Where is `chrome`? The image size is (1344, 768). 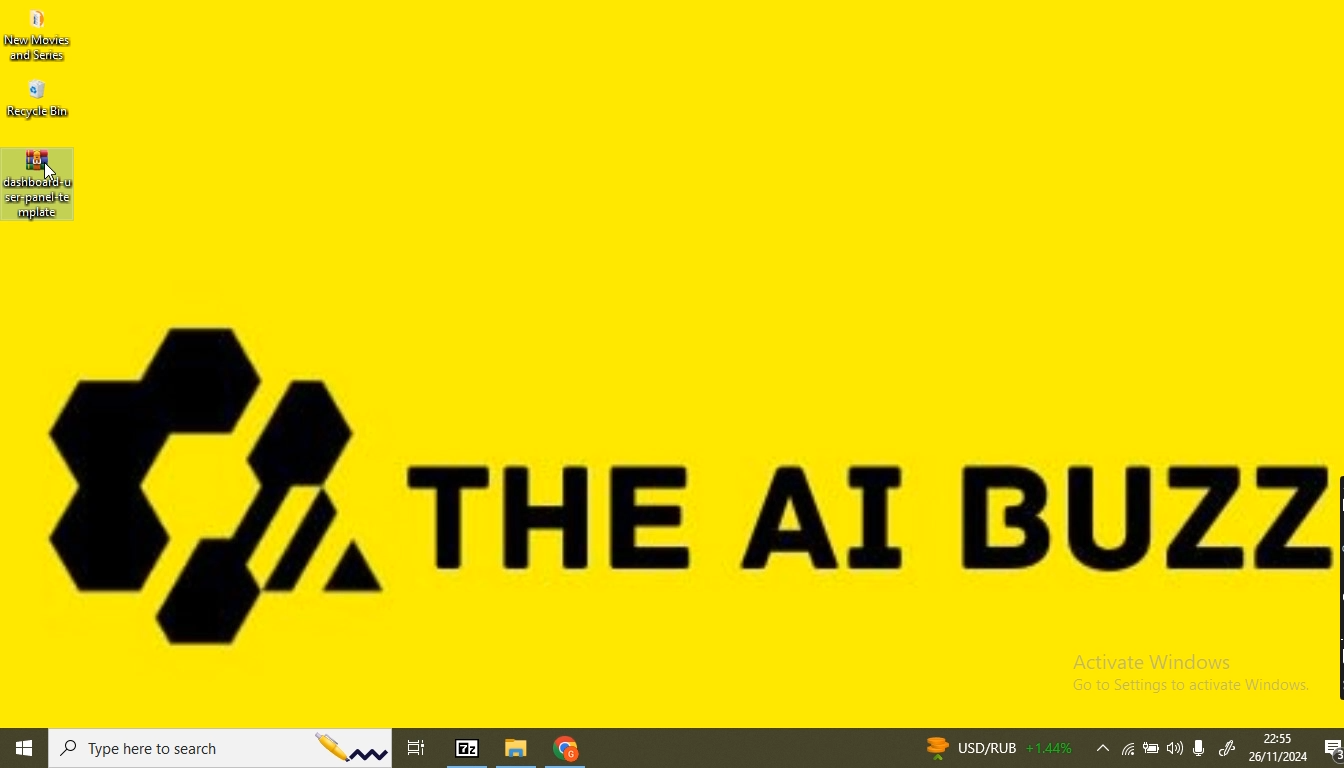
chrome is located at coordinates (565, 751).